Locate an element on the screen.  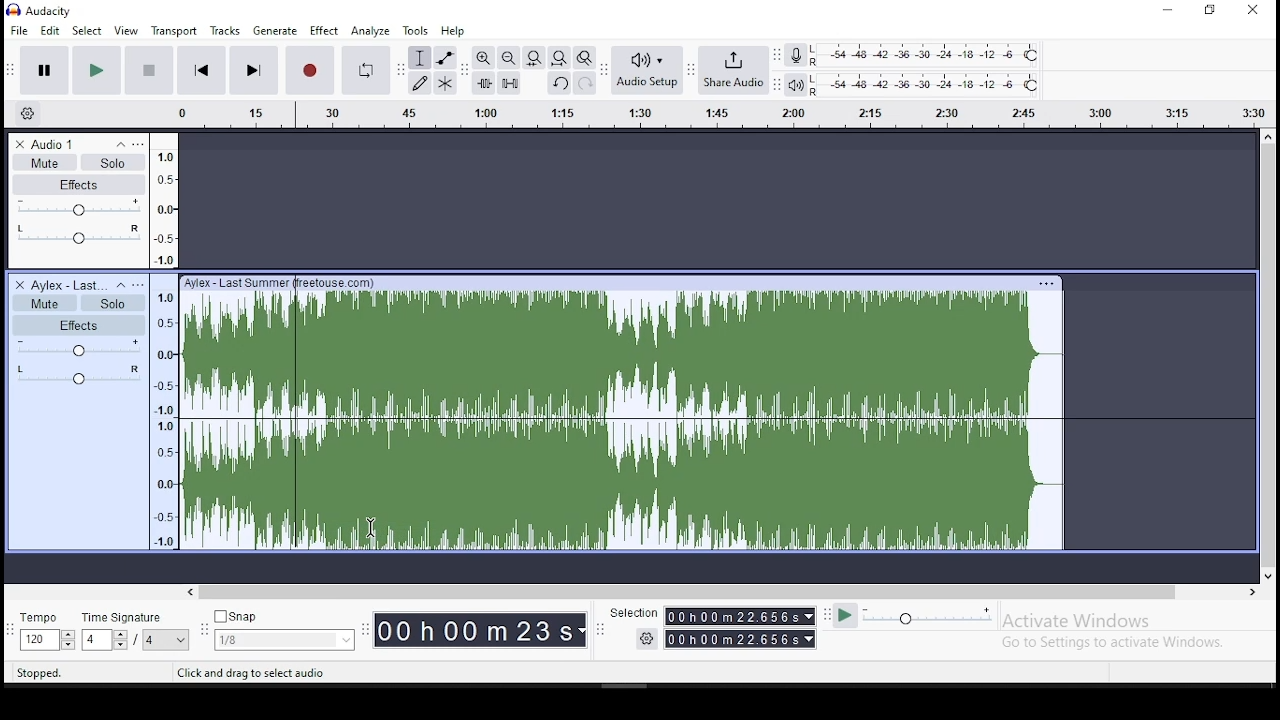
record meter is located at coordinates (796, 56).